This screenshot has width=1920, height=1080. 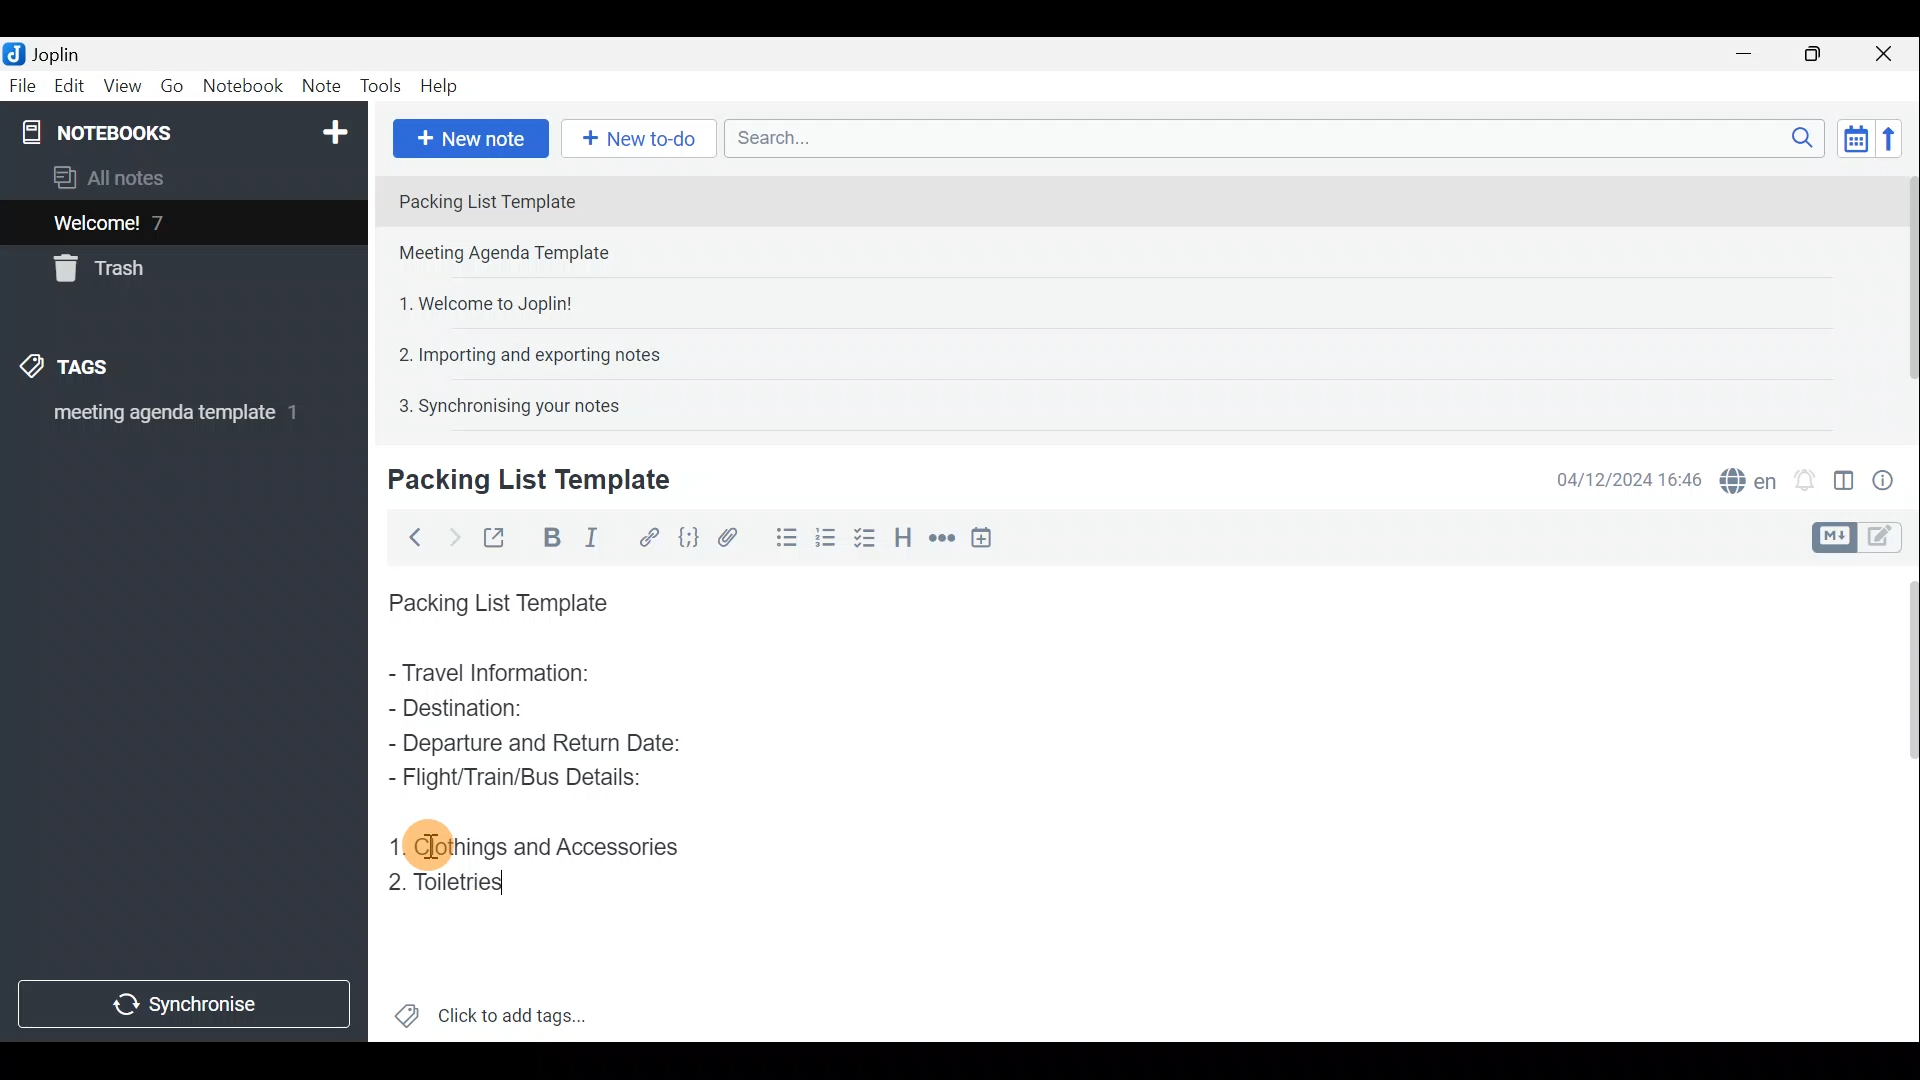 What do you see at coordinates (688, 536) in the screenshot?
I see `Code` at bounding box center [688, 536].